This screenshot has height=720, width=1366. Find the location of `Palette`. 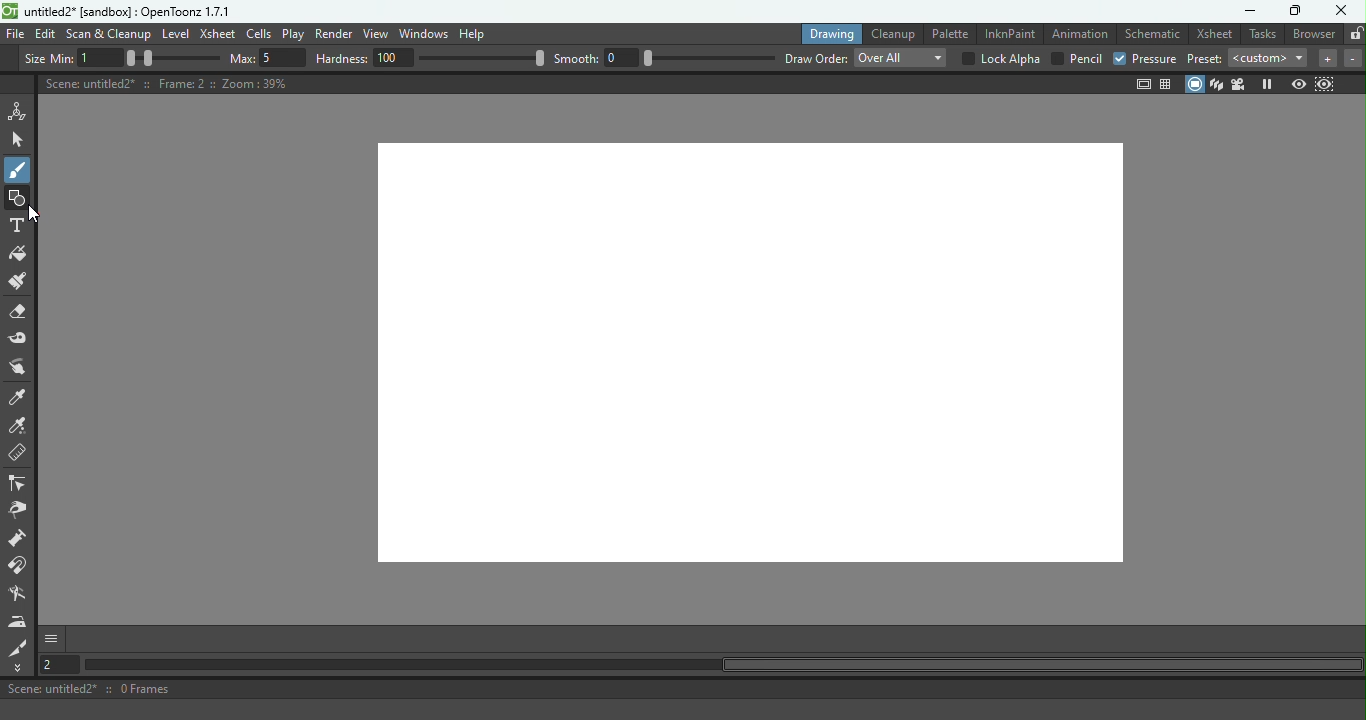

Palette is located at coordinates (946, 34).